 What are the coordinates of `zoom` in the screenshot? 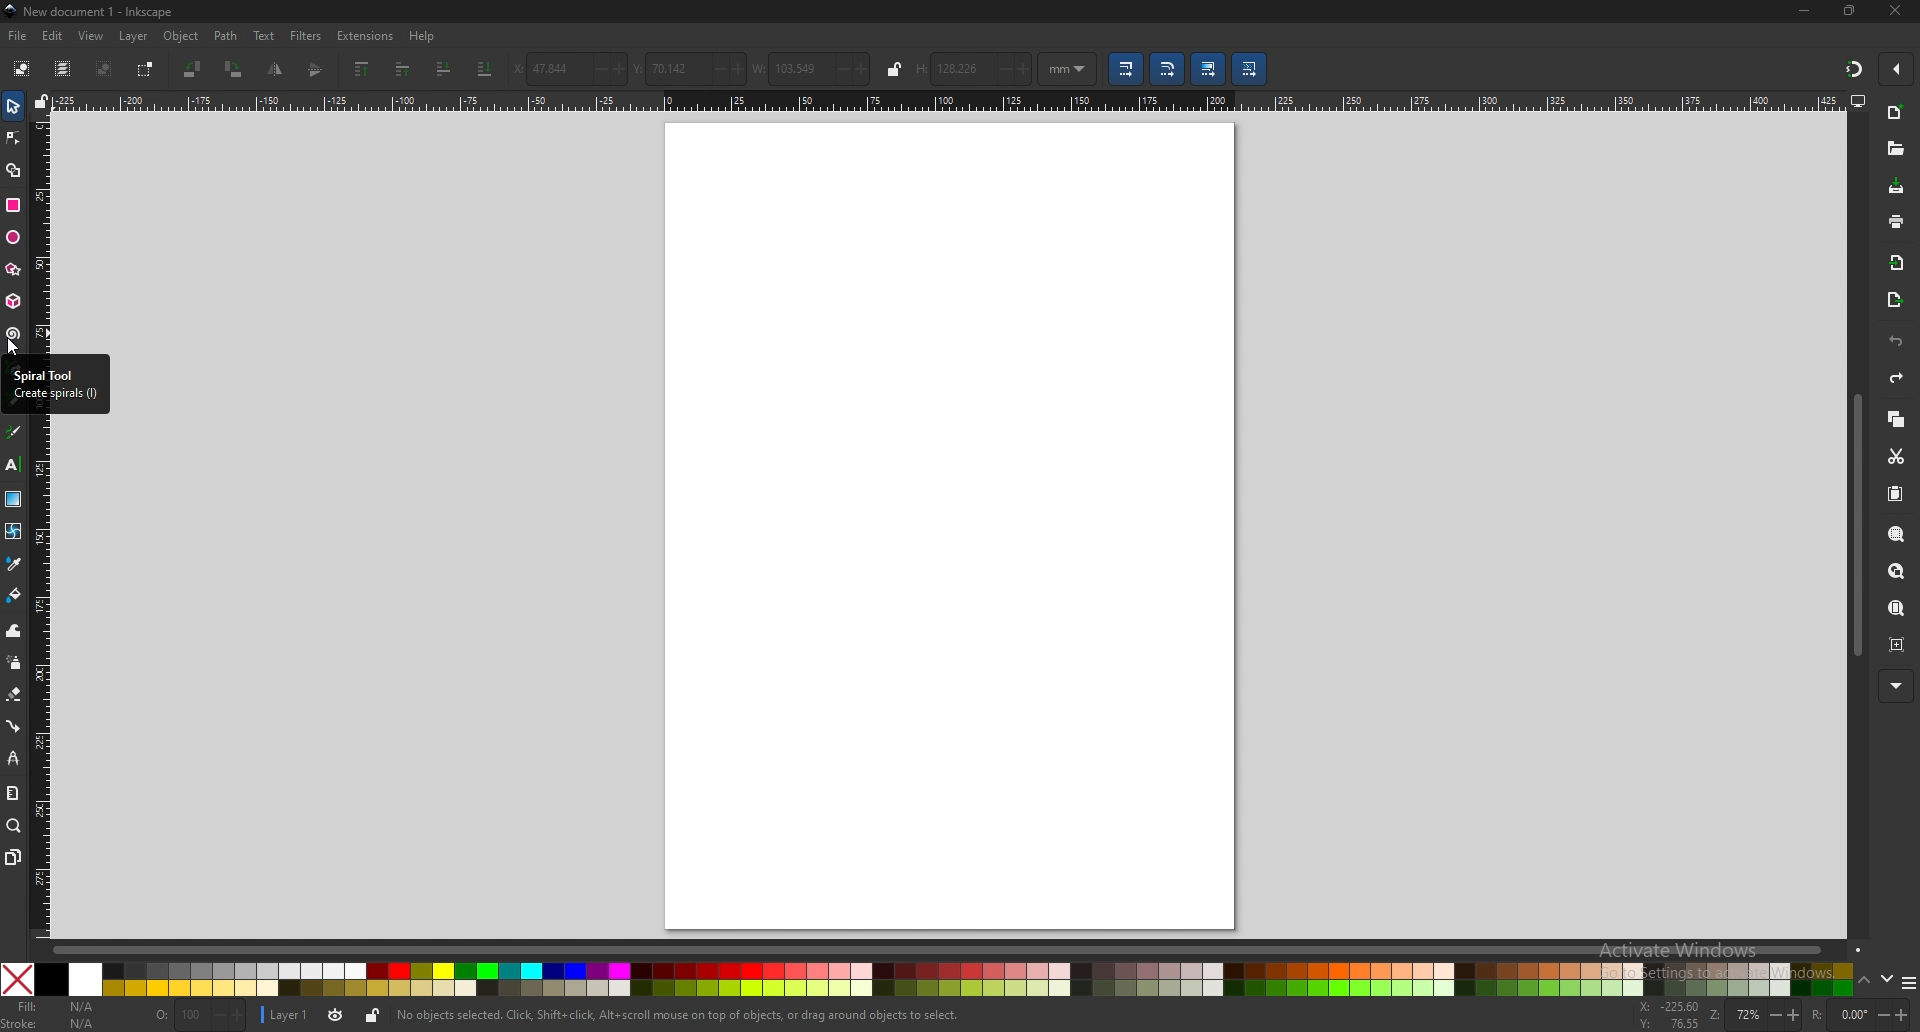 It's located at (15, 827).